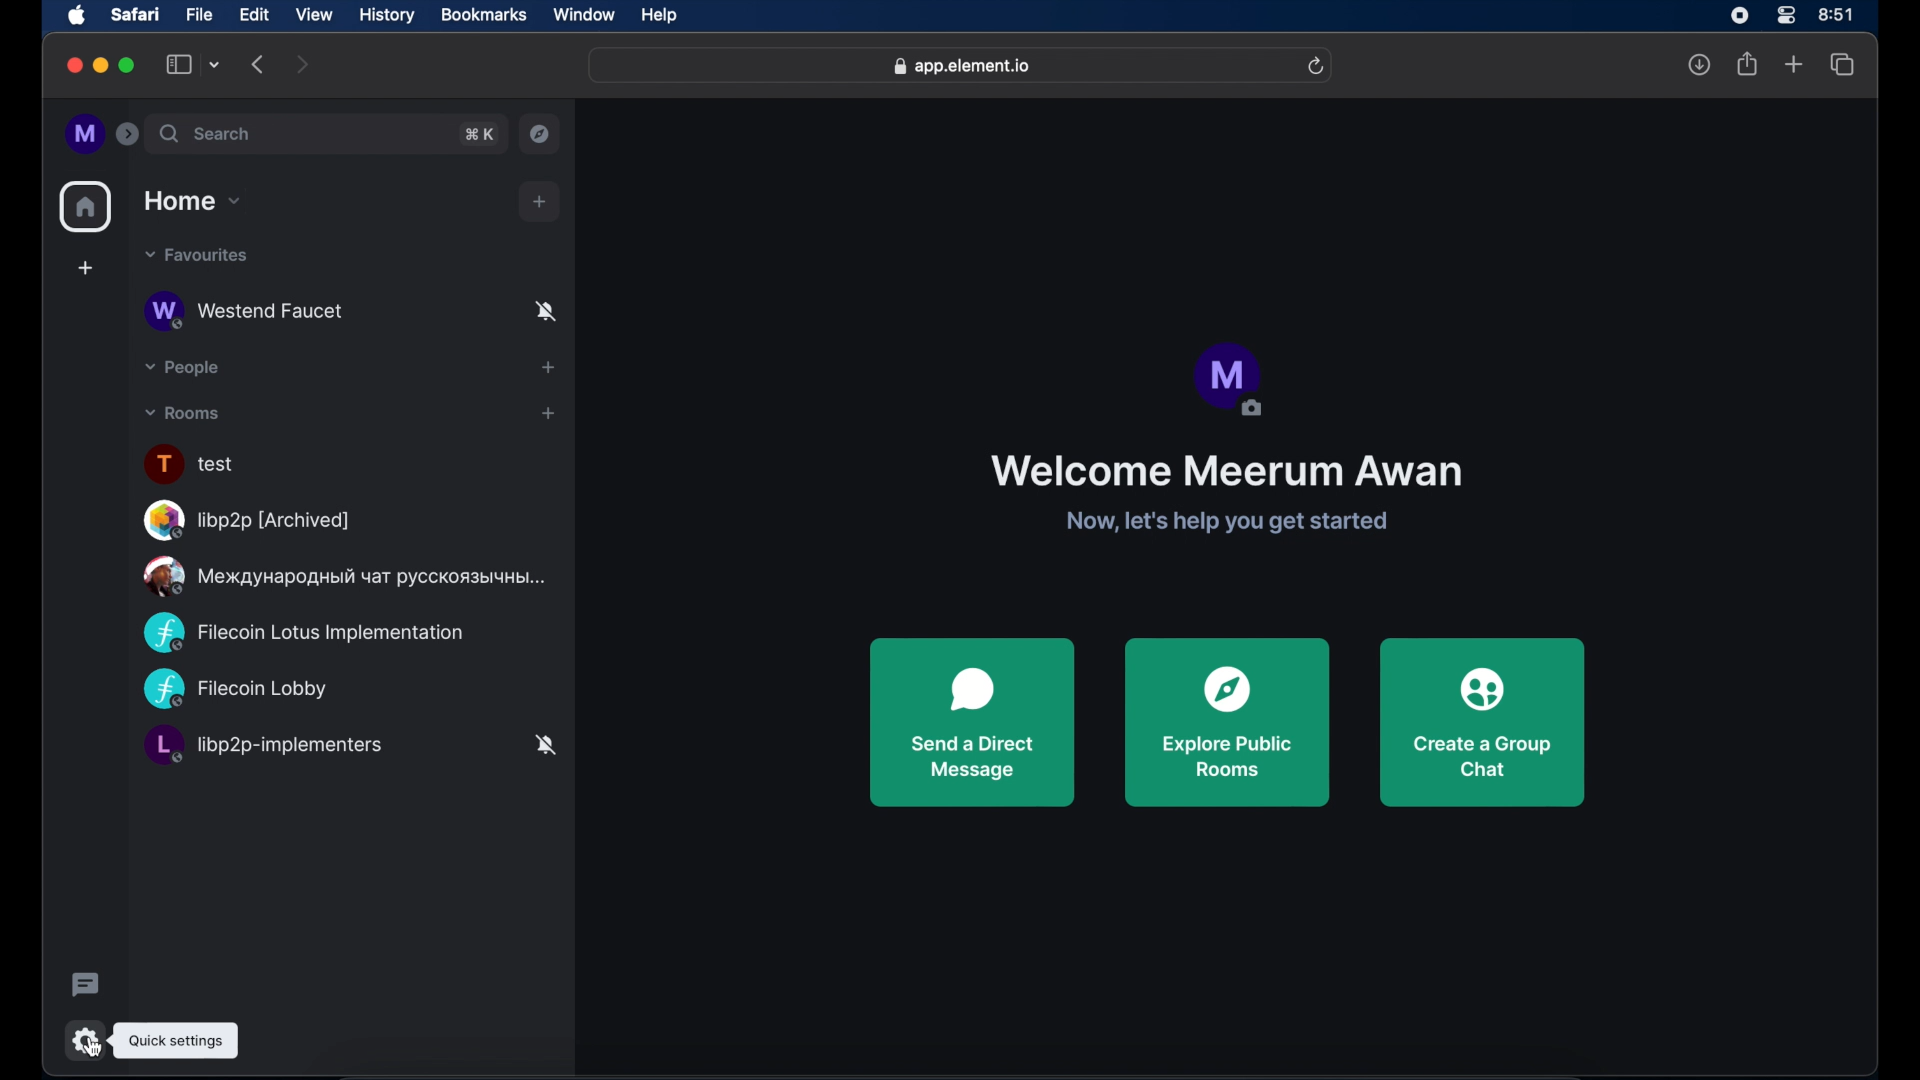  I want to click on maximize, so click(128, 65).